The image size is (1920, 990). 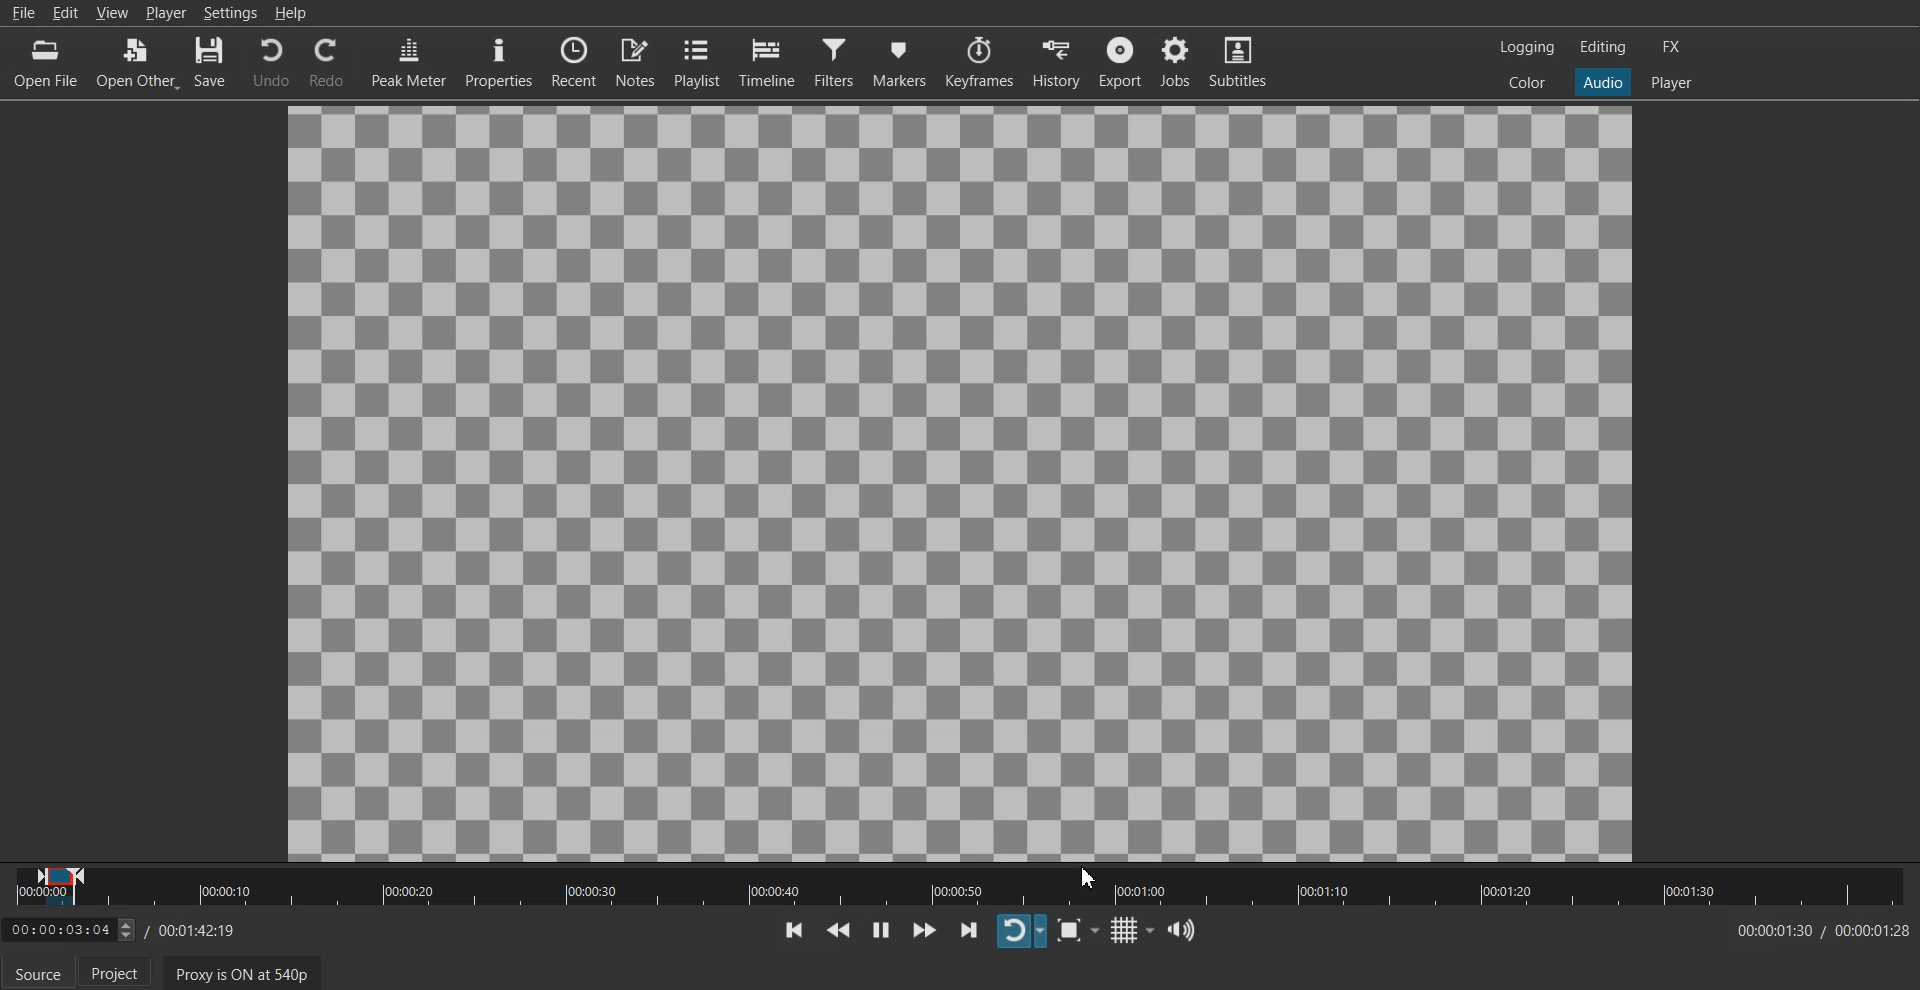 What do you see at coordinates (138, 62) in the screenshot?
I see `Open Other` at bounding box center [138, 62].